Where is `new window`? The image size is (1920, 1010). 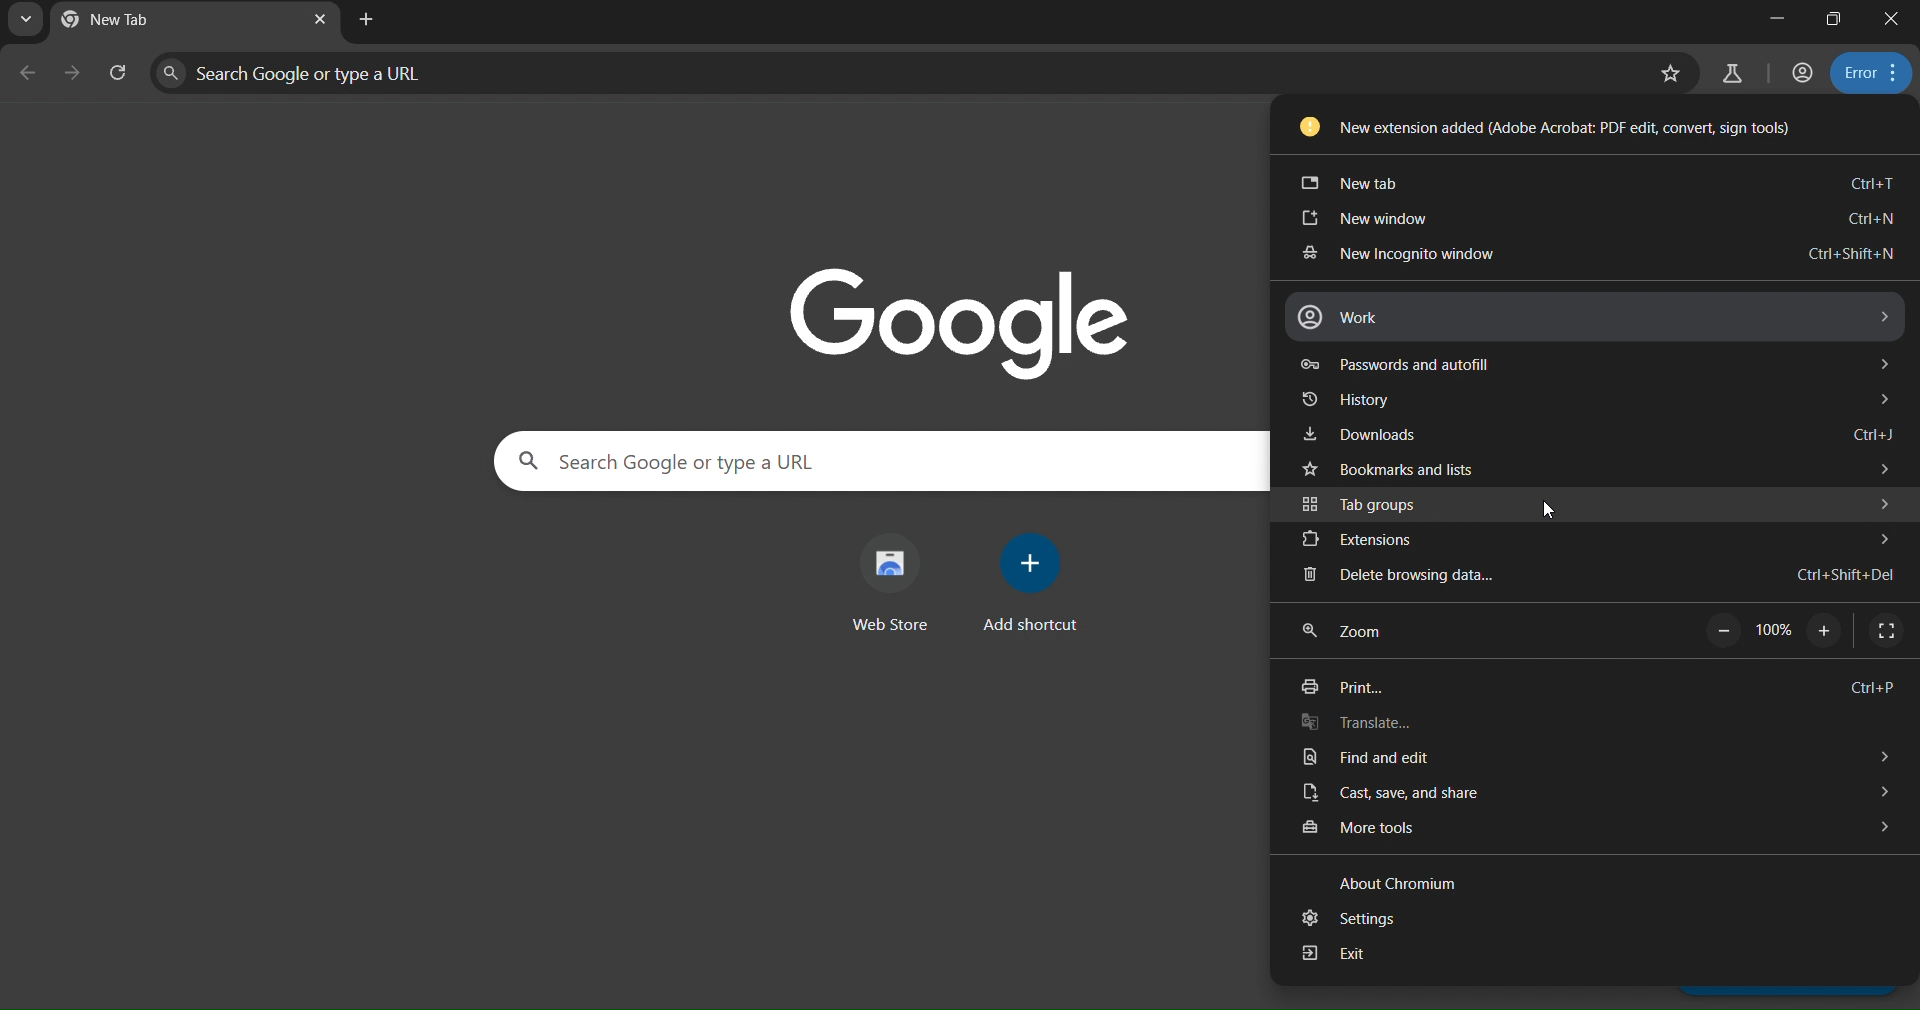
new window is located at coordinates (1595, 219).